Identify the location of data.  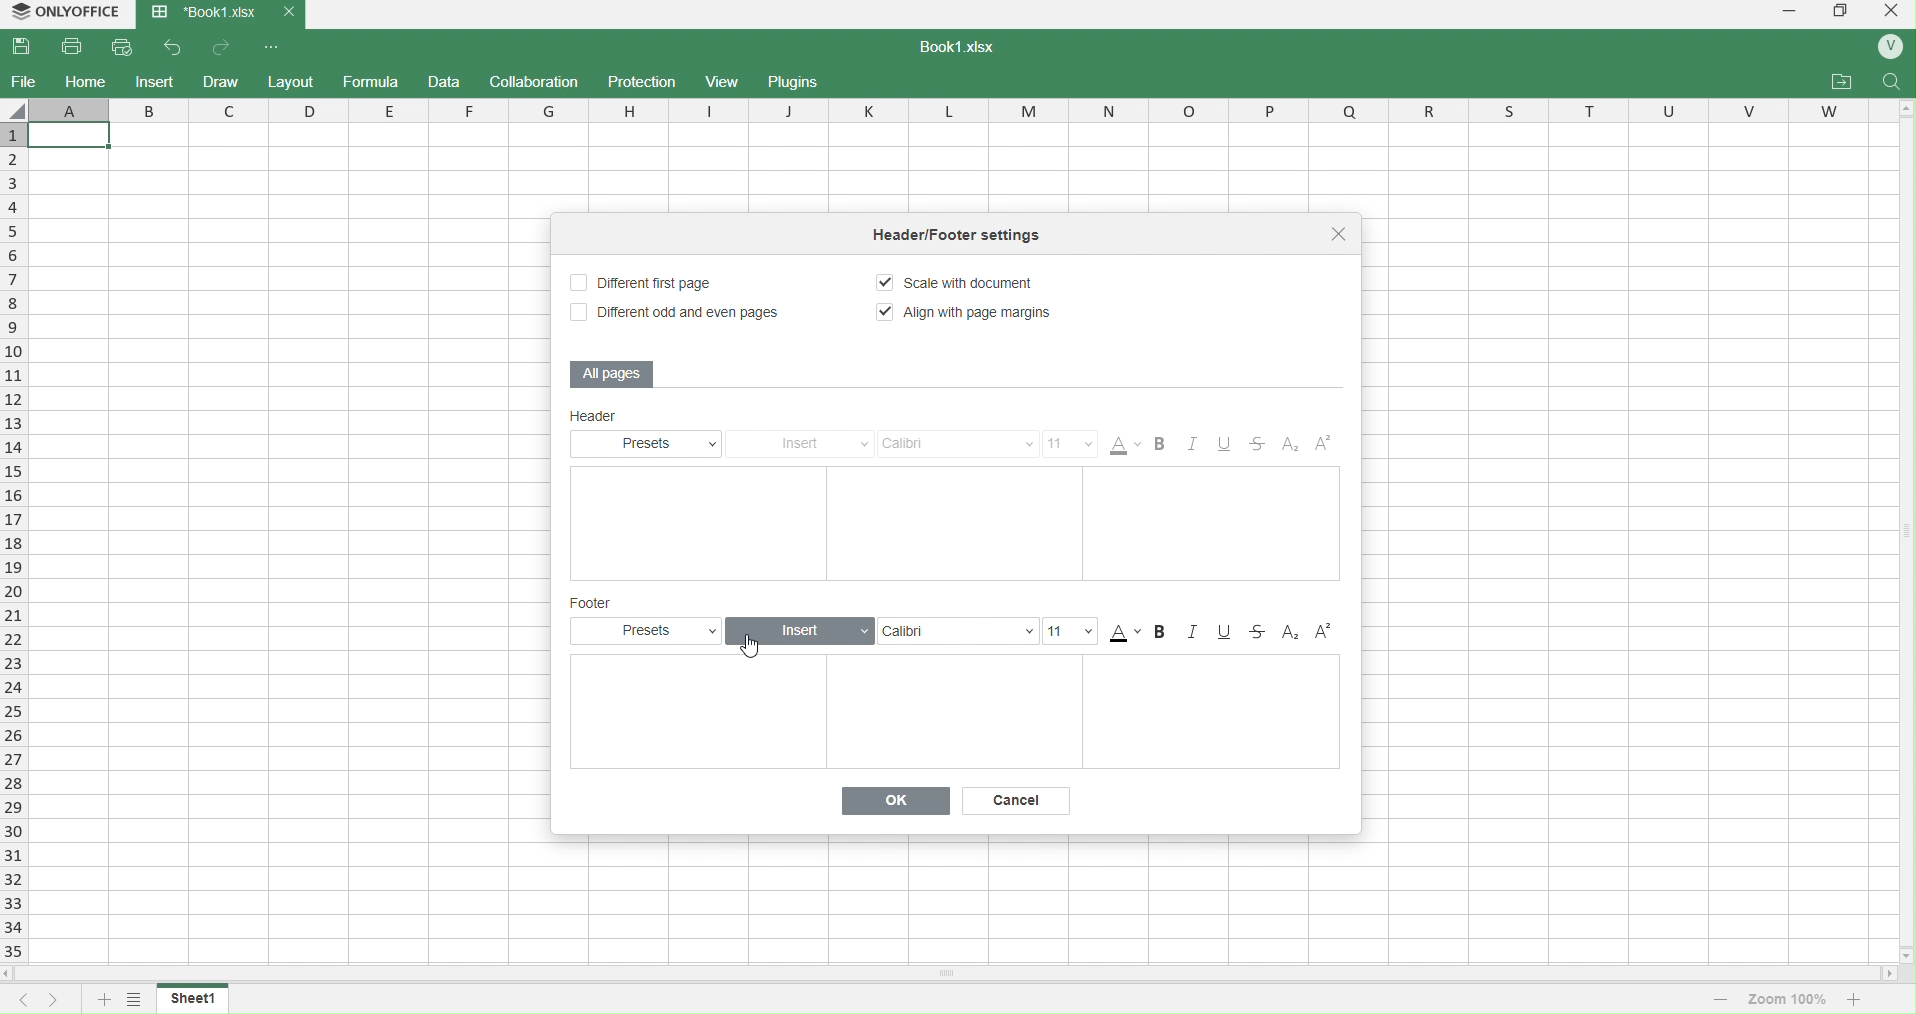
(447, 83).